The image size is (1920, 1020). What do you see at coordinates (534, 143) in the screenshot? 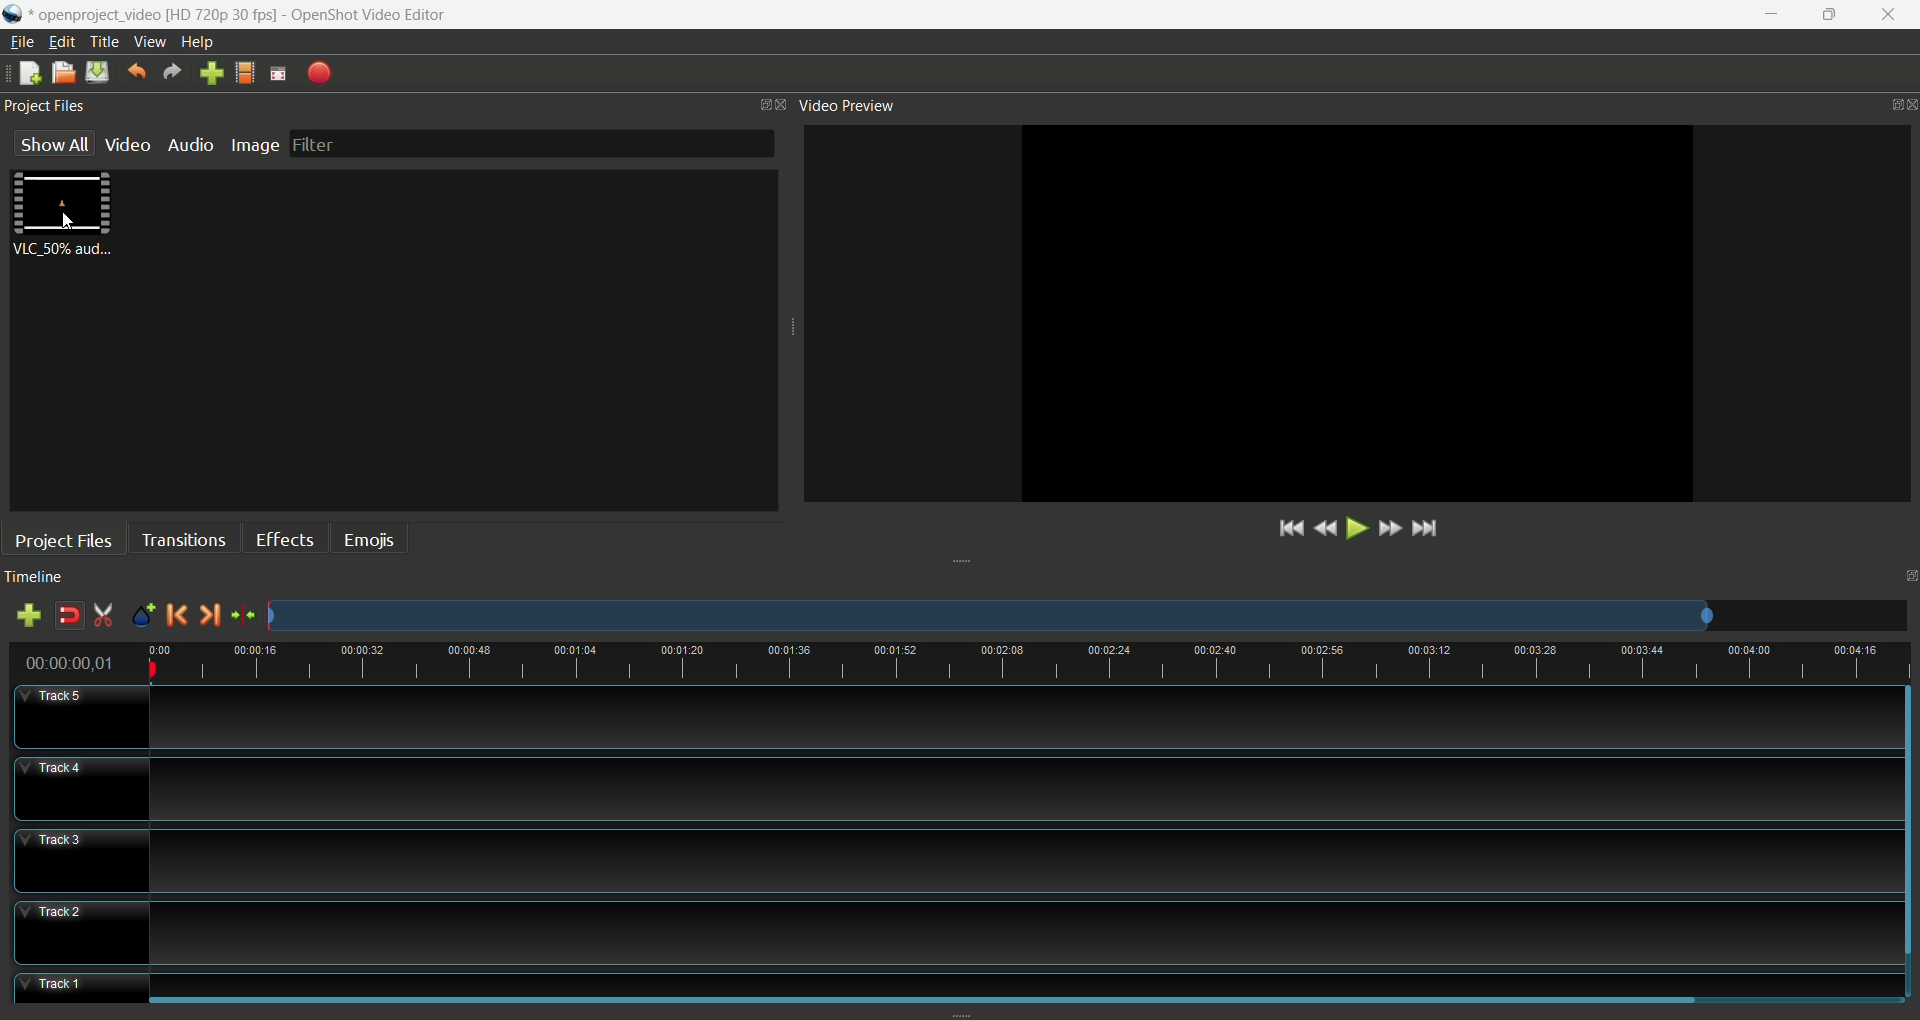
I see `filter` at bounding box center [534, 143].